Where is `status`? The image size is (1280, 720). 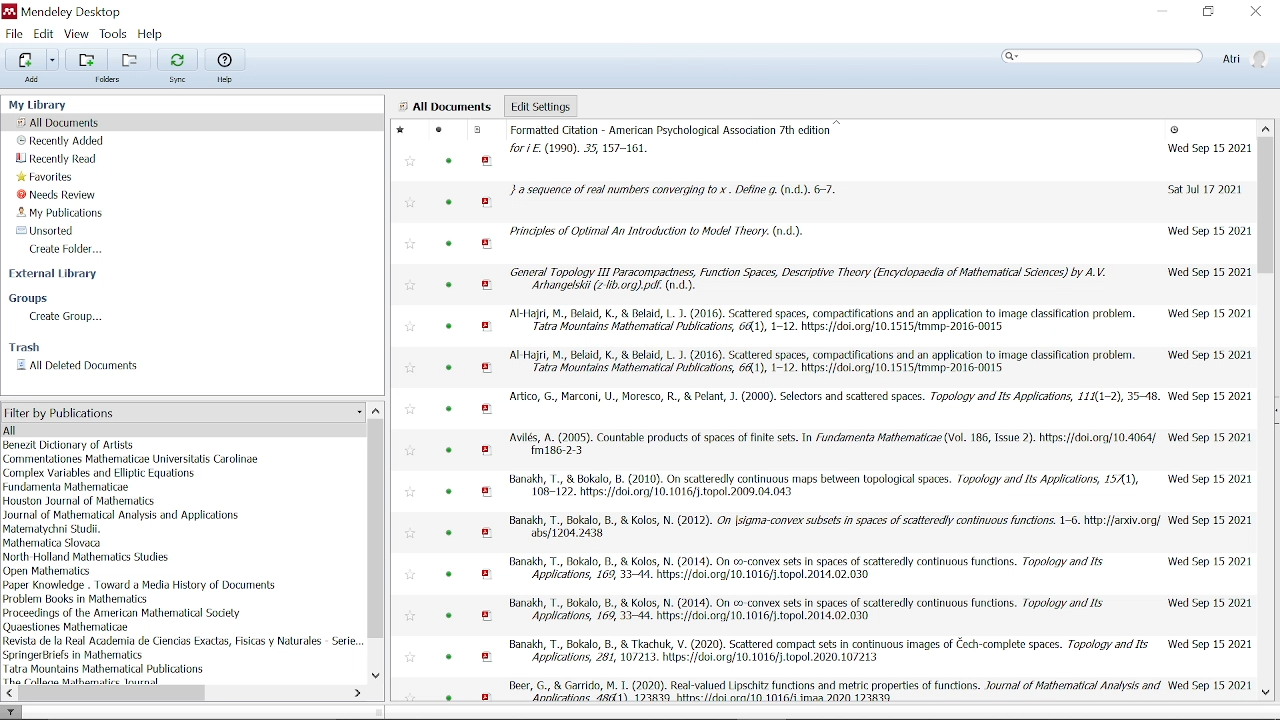
status is located at coordinates (452, 575).